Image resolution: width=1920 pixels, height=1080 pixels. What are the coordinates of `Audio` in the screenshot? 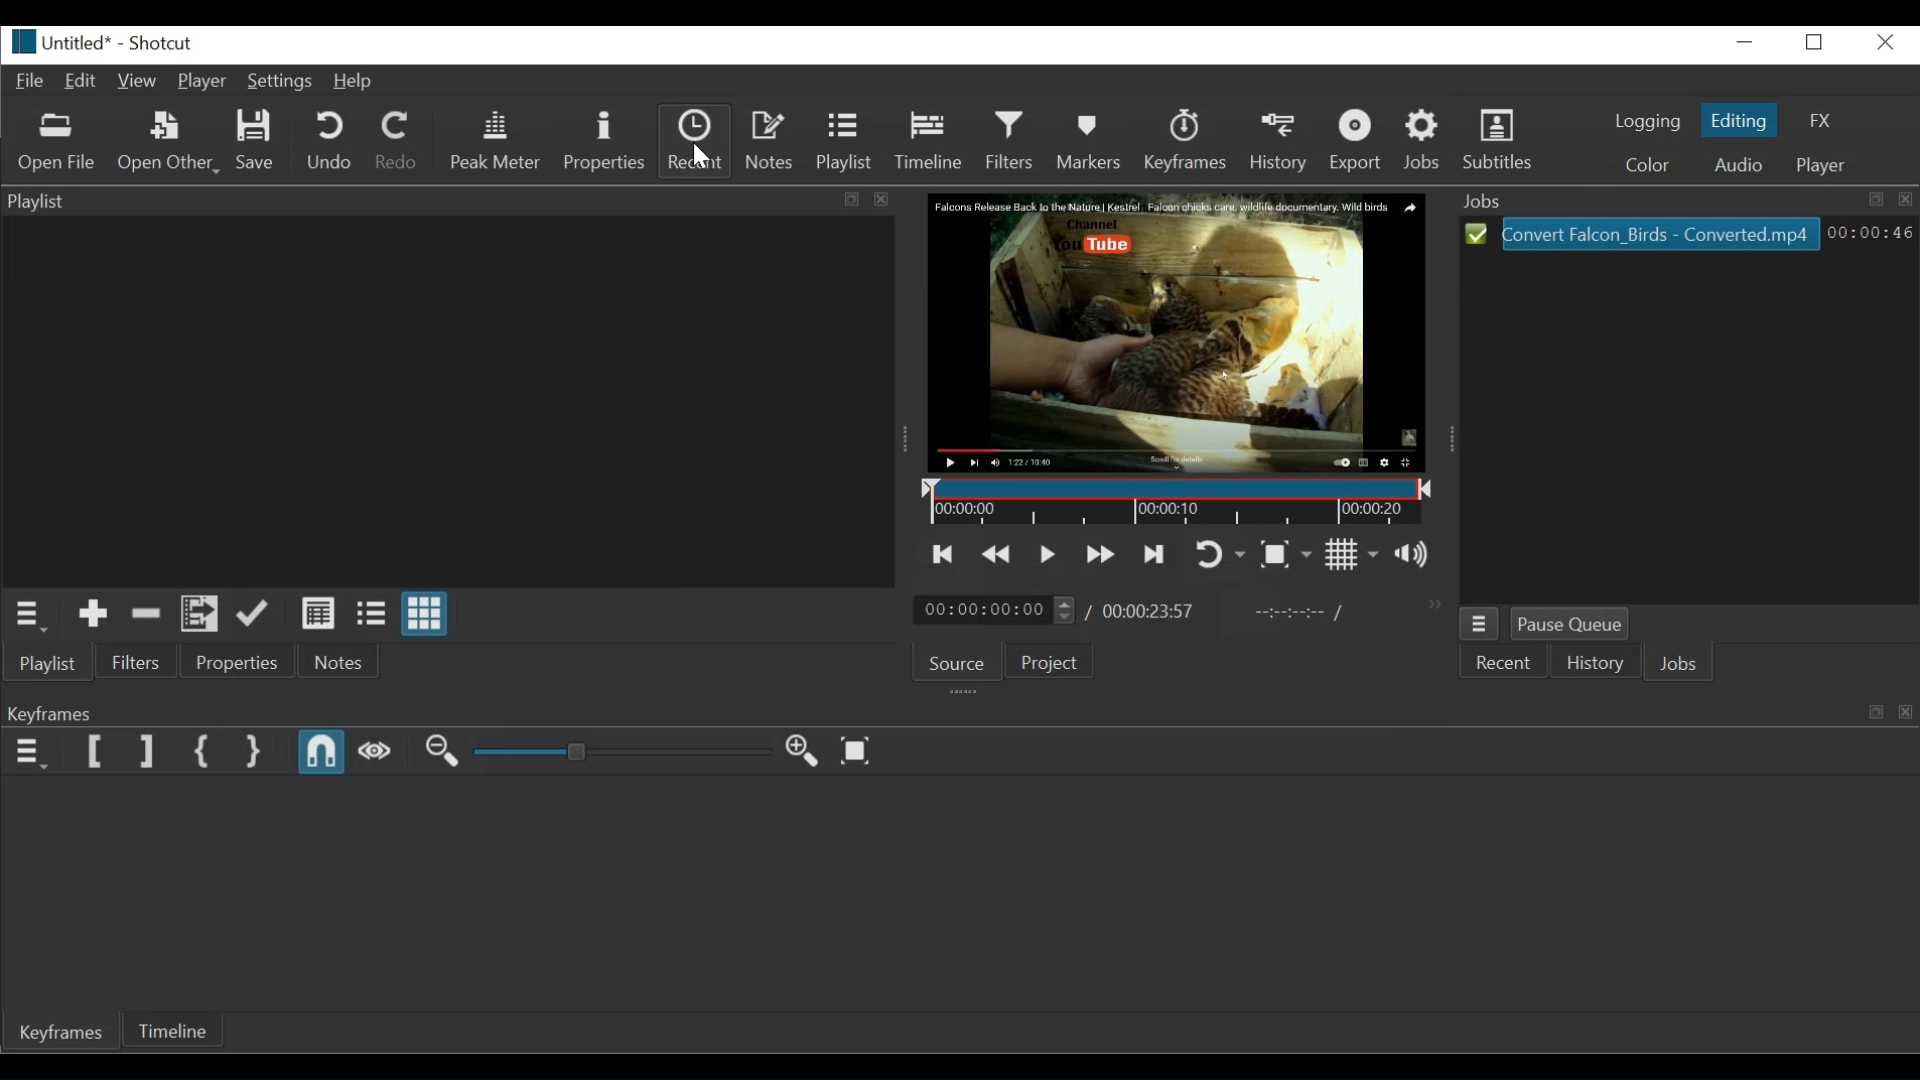 It's located at (1739, 166).